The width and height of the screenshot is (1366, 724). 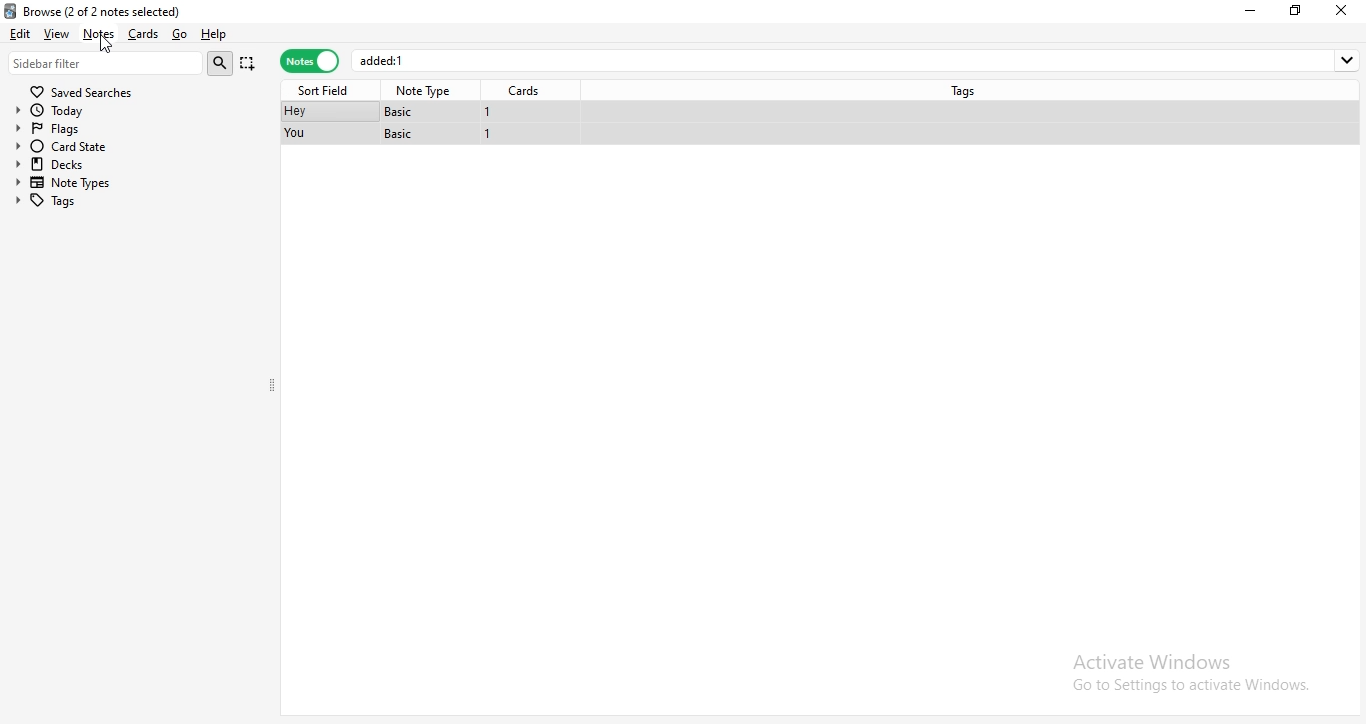 What do you see at coordinates (131, 9) in the screenshot?
I see `browse` at bounding box center [131, 9].